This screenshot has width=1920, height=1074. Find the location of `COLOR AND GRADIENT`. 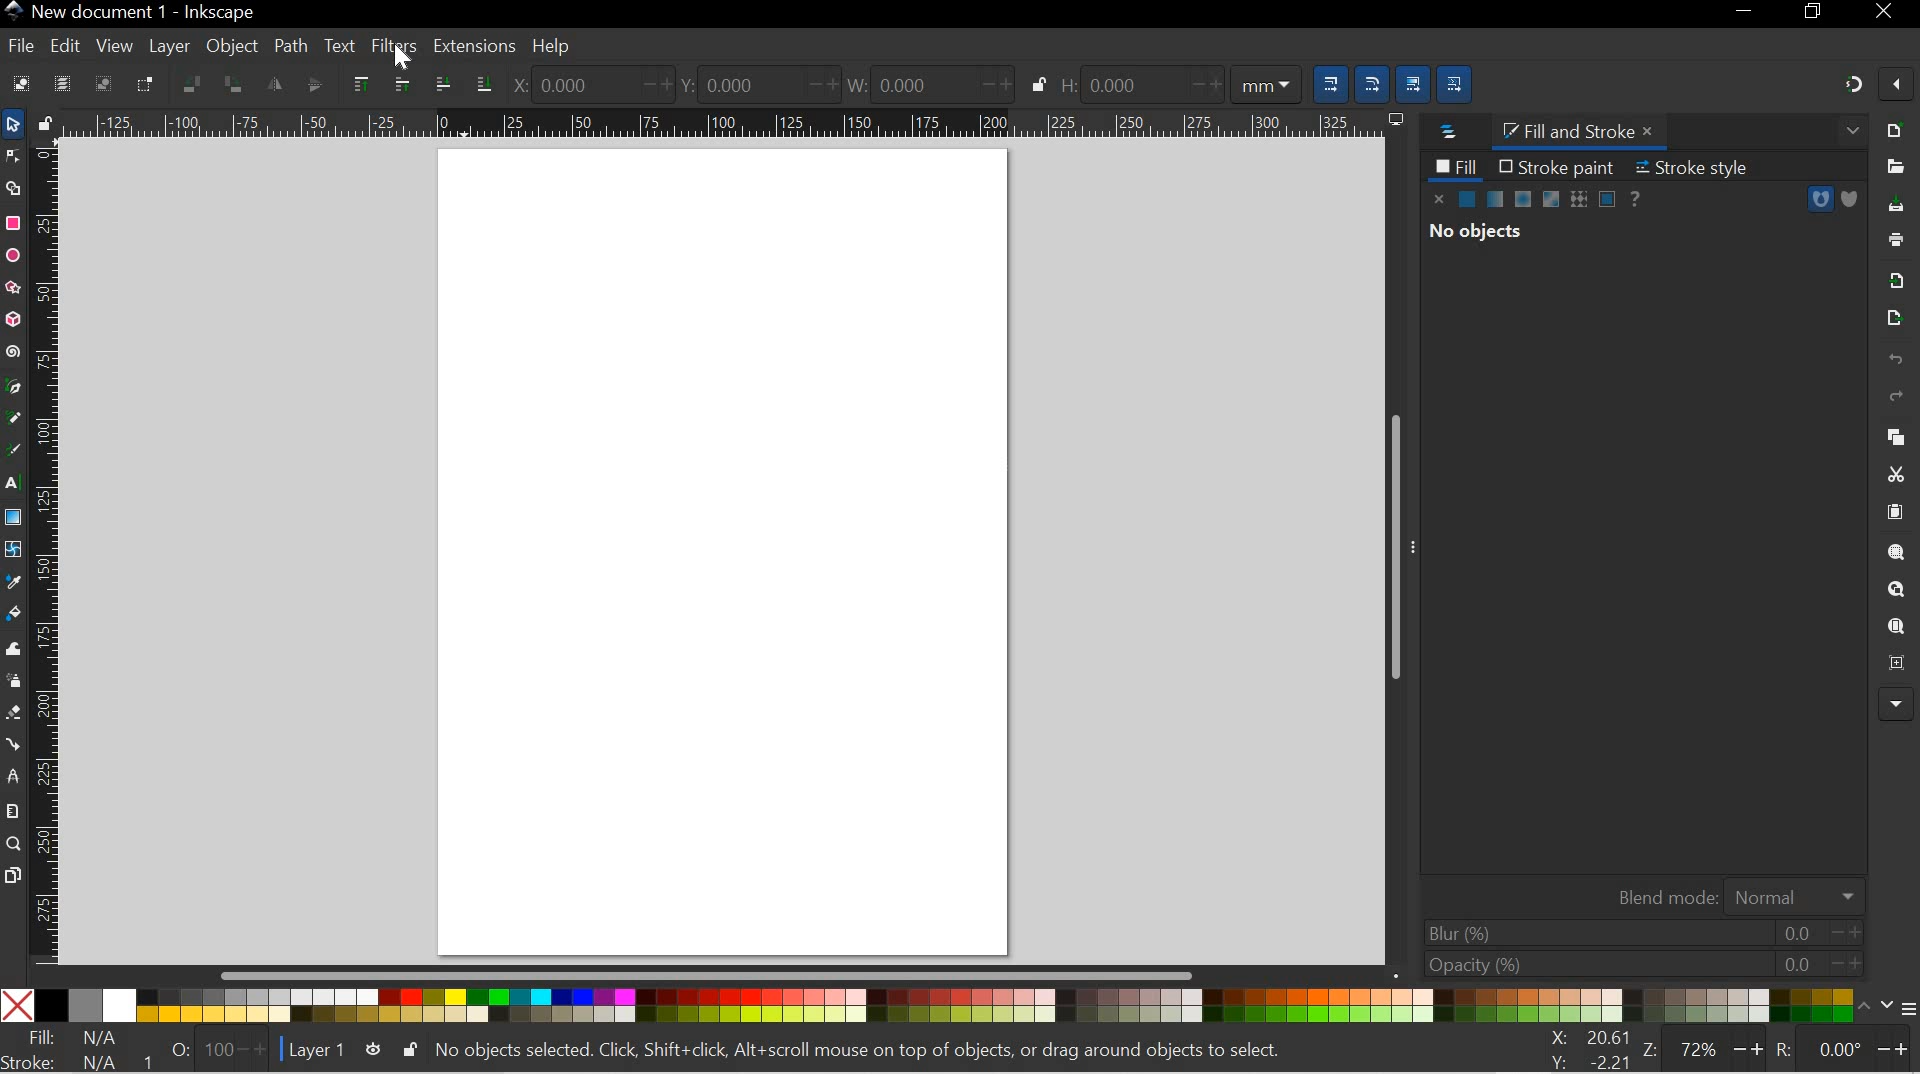

COLOR AND GRADIENT is located at coordinates (1538, 200).